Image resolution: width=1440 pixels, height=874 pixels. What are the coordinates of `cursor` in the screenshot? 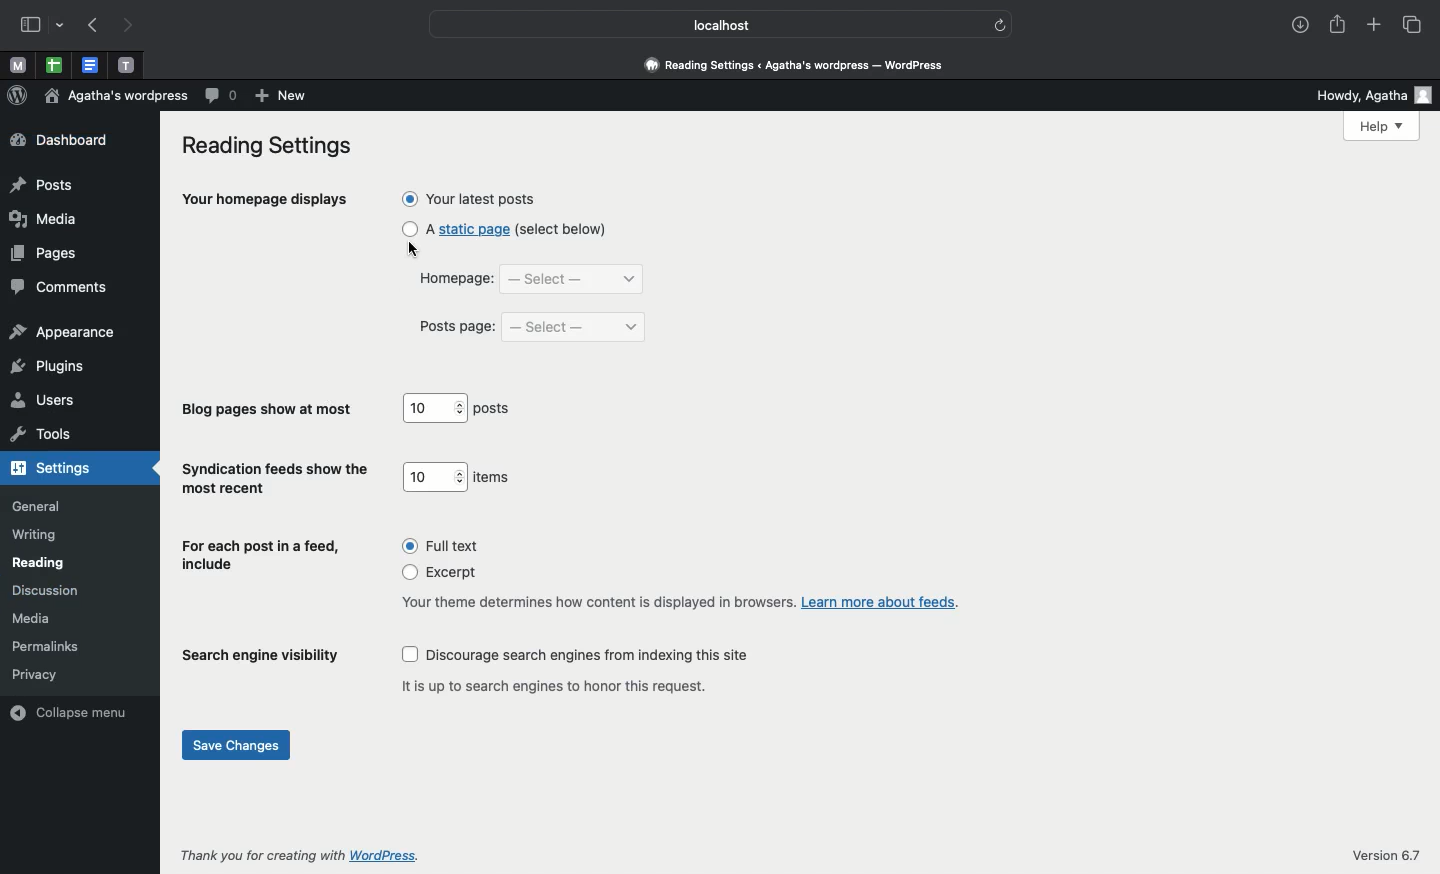 It's located at (414, 251).